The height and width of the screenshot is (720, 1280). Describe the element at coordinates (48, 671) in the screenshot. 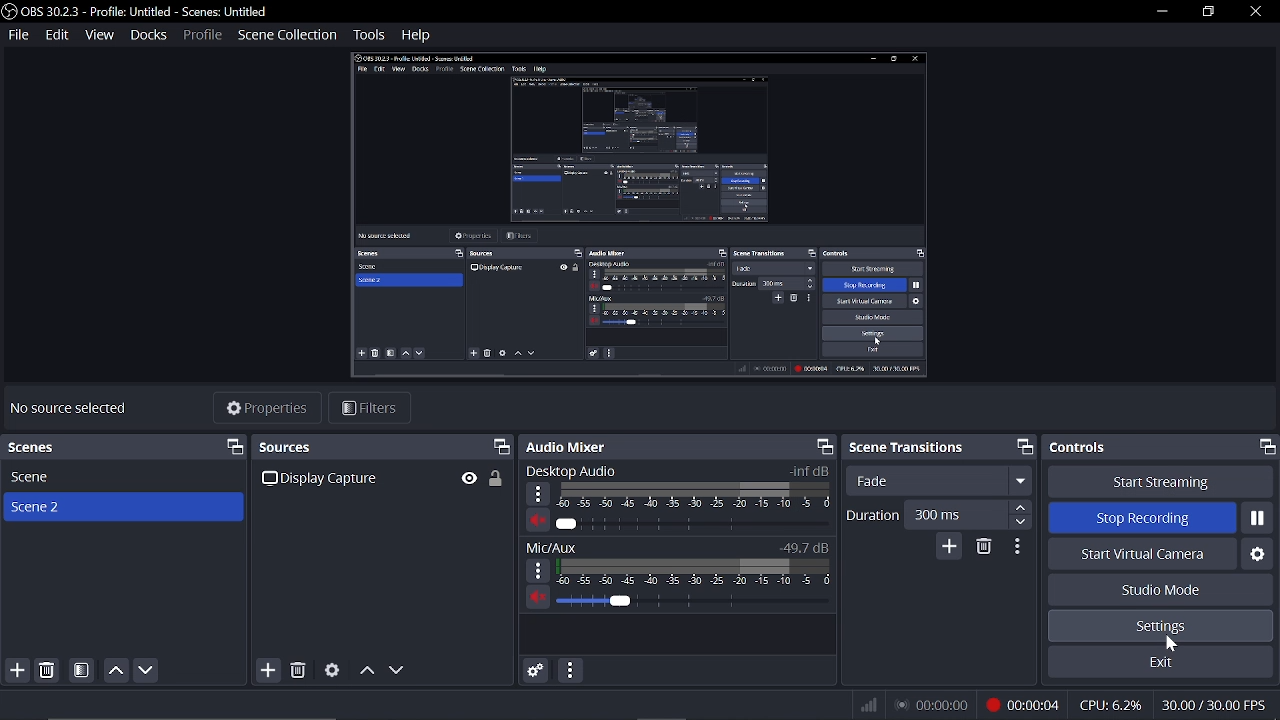

I see `remove scene` at that location.